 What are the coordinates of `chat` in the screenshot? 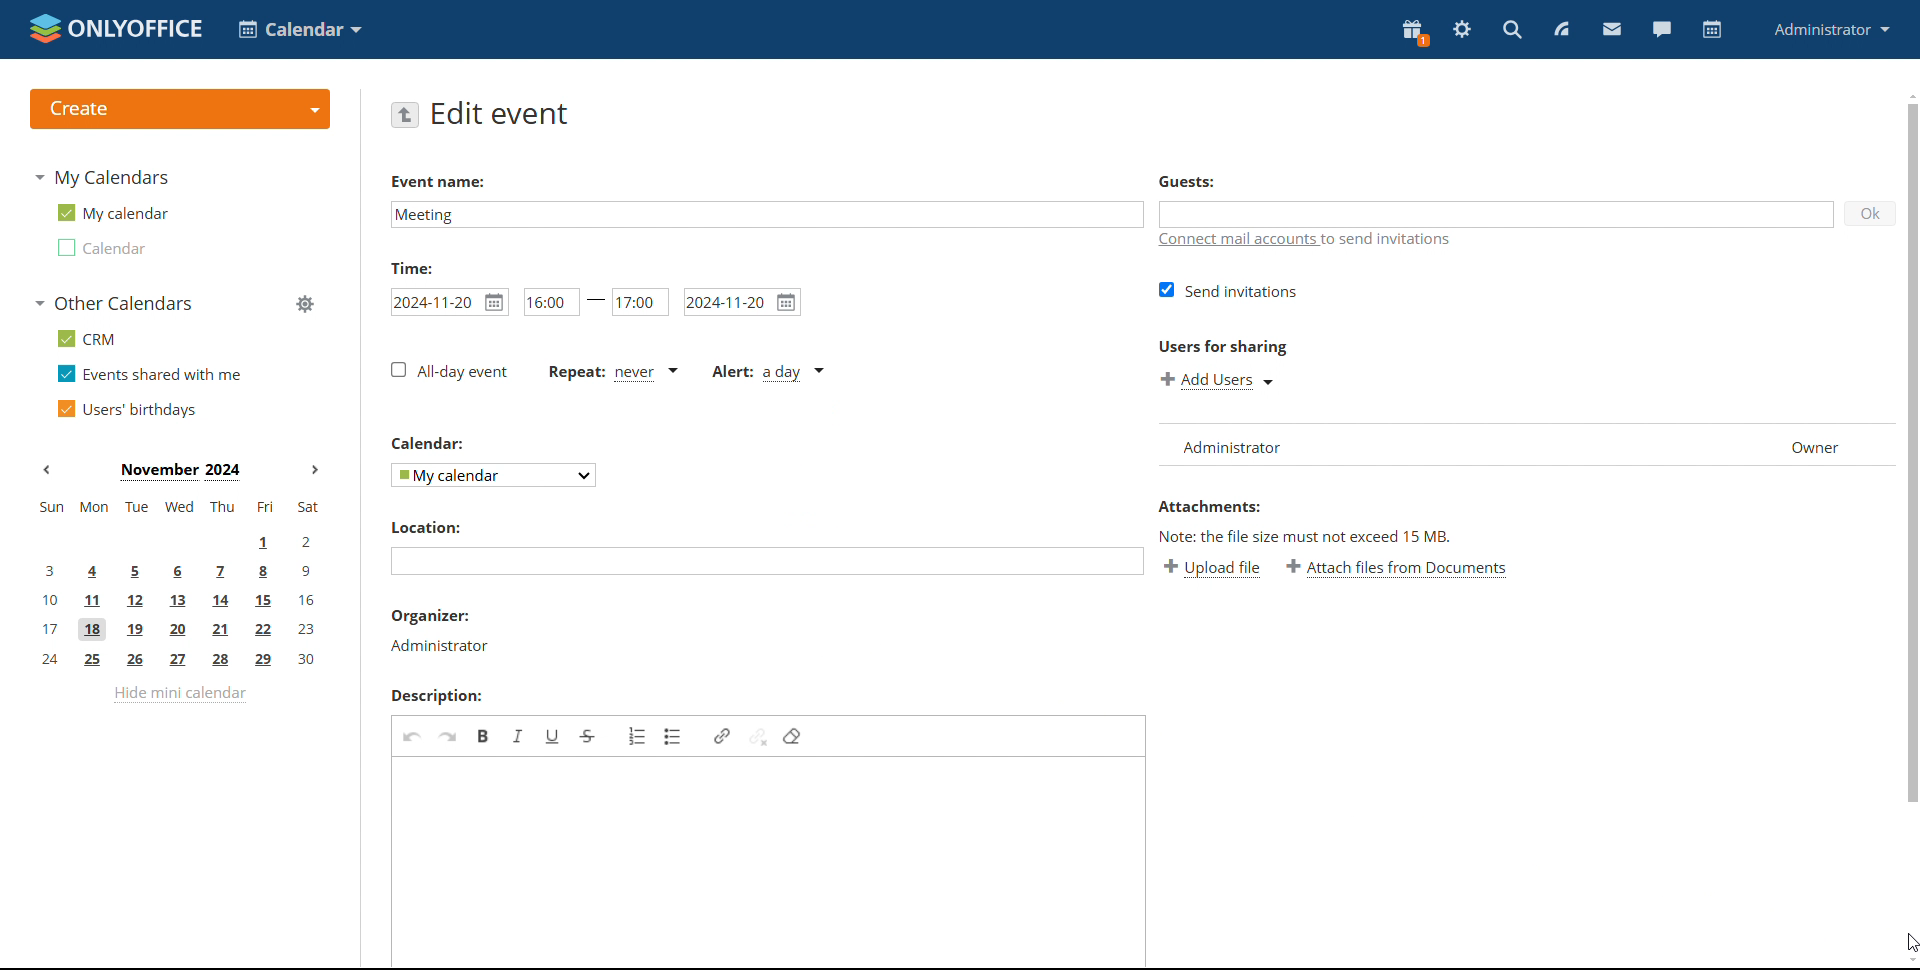 It's located at (1660, 30).